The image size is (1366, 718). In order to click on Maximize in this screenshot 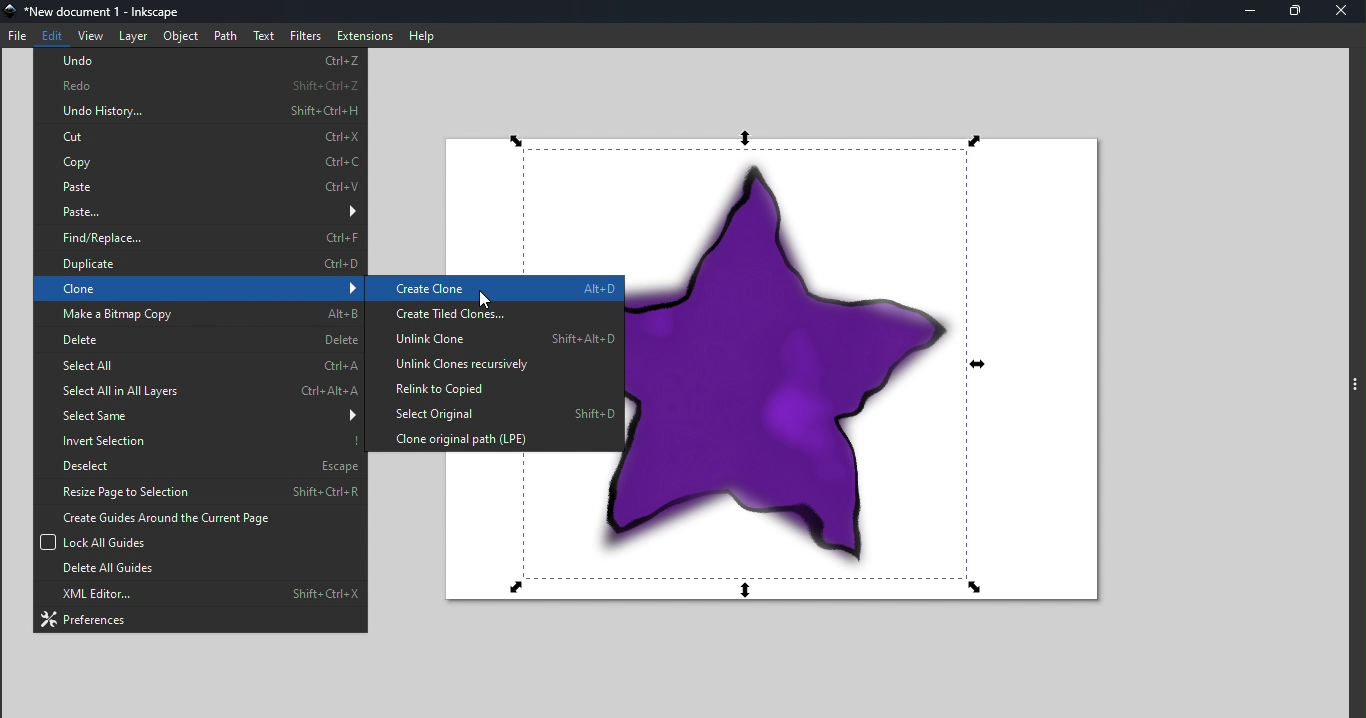, I will do `click(1294, 12)`.